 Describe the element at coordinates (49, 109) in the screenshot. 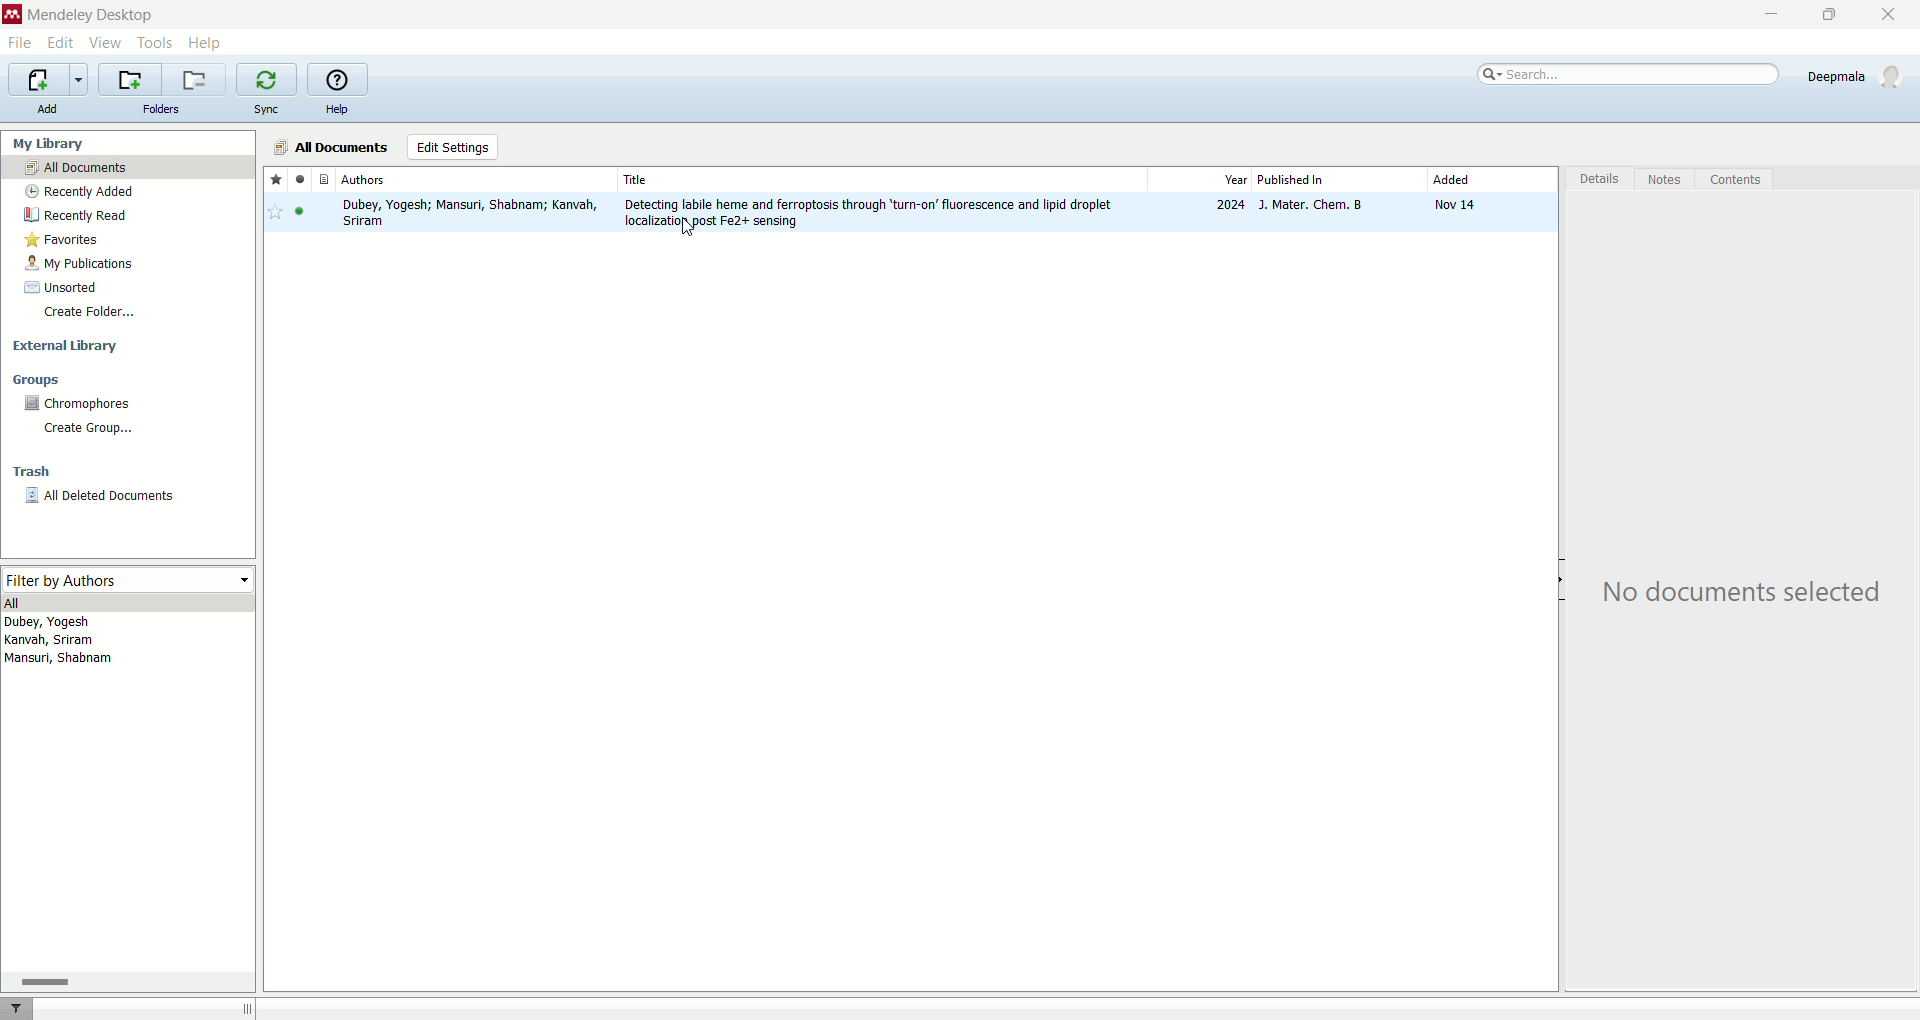

I see `add` at that location.